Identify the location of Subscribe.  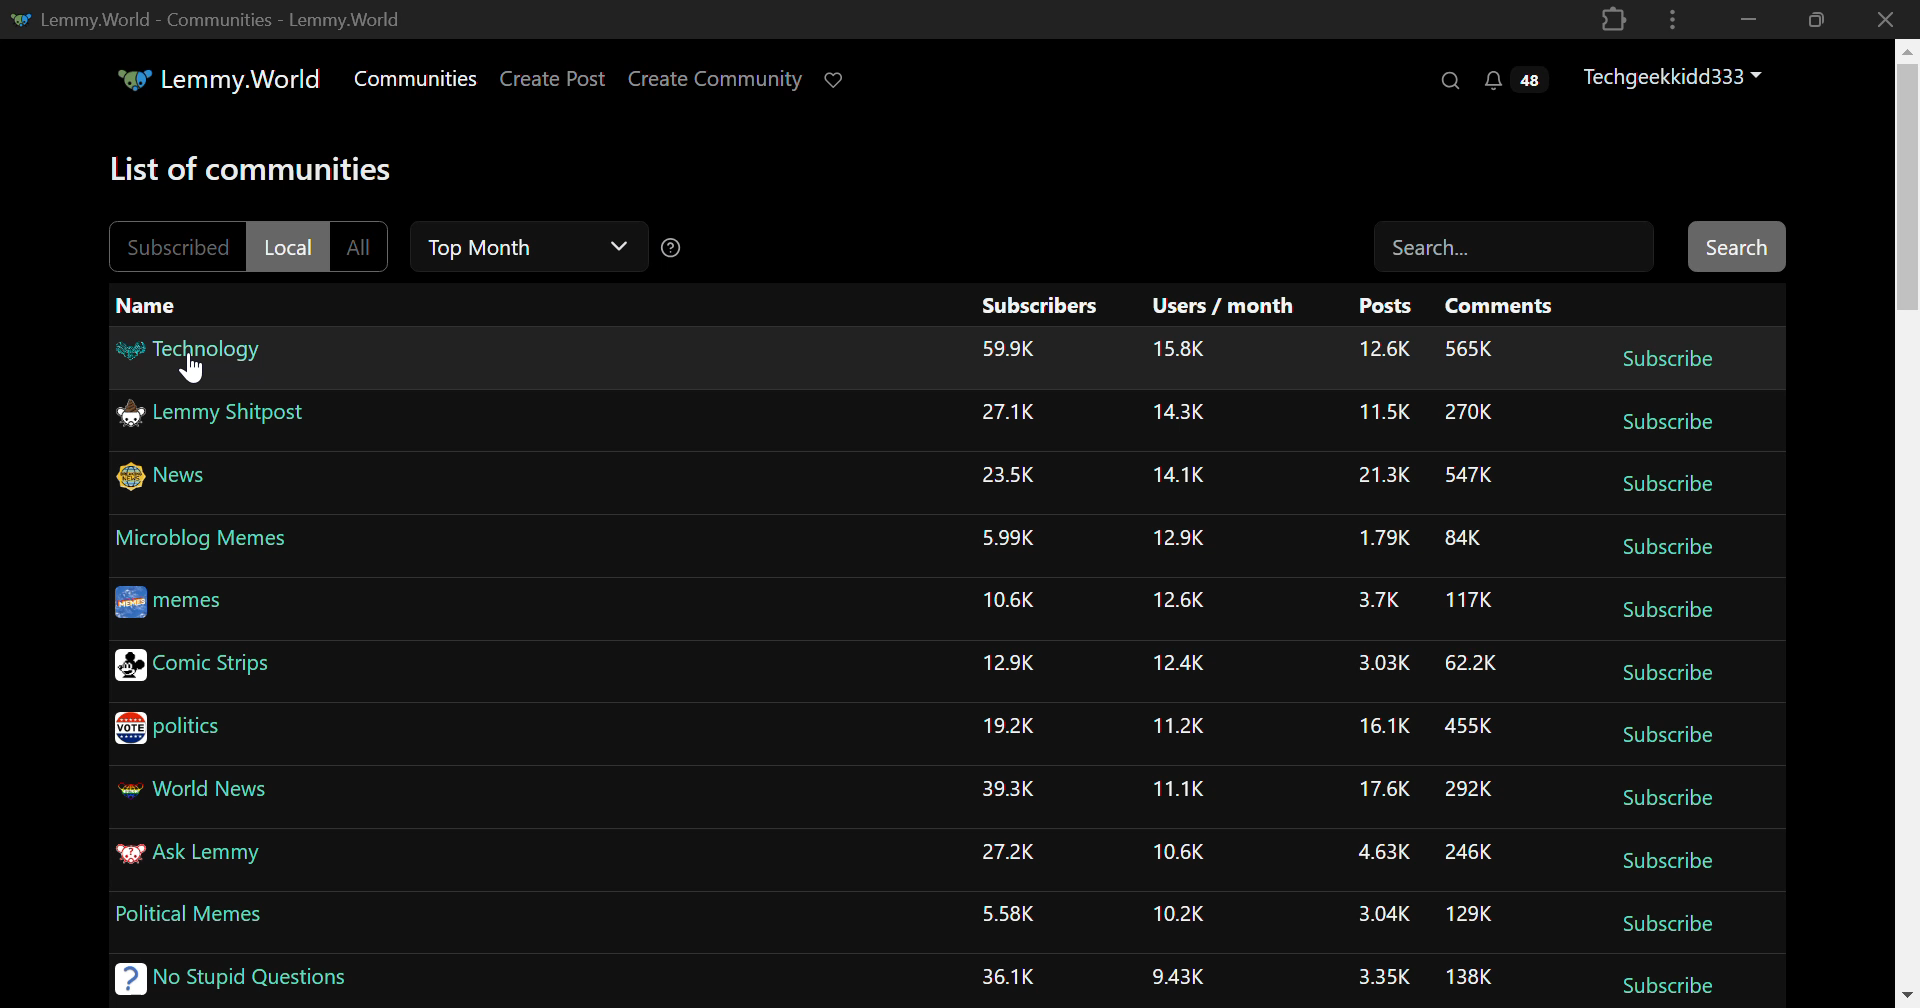
(1664, 551).